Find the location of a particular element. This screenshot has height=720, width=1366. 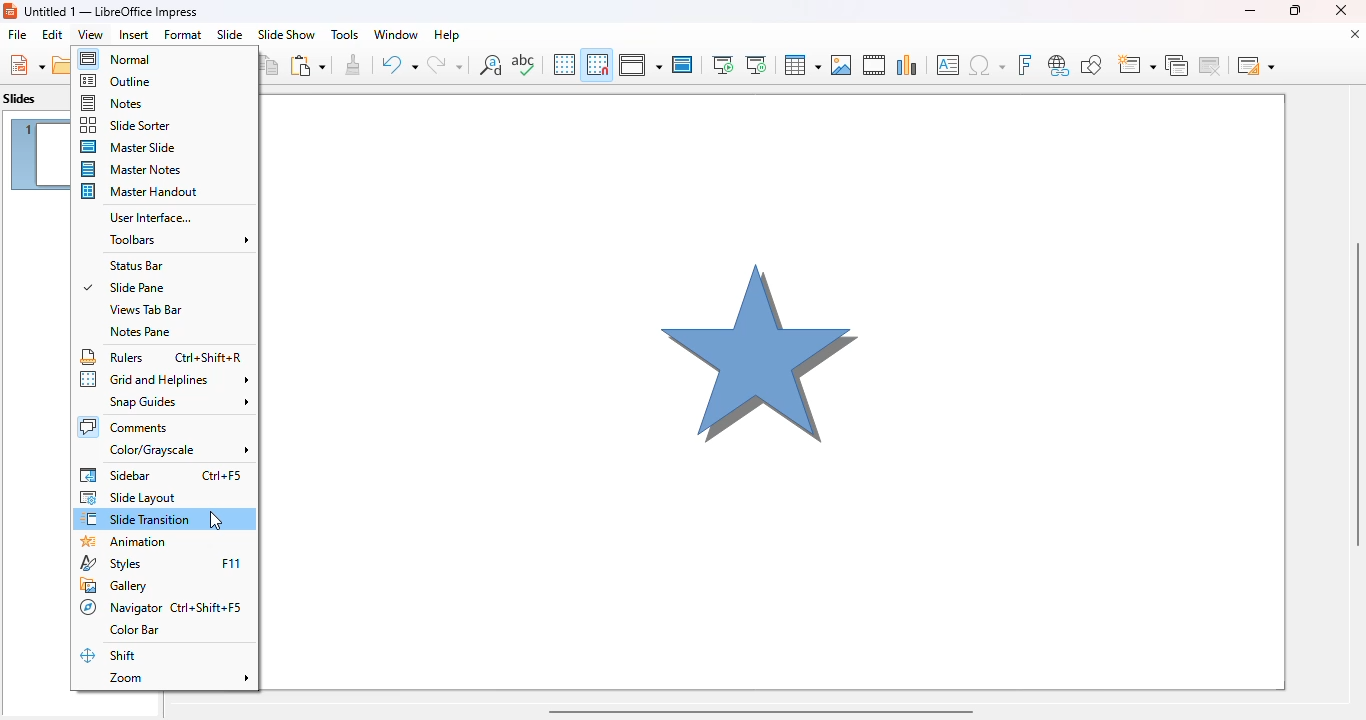

duplicate slide is located at coordinates (1177, 66).